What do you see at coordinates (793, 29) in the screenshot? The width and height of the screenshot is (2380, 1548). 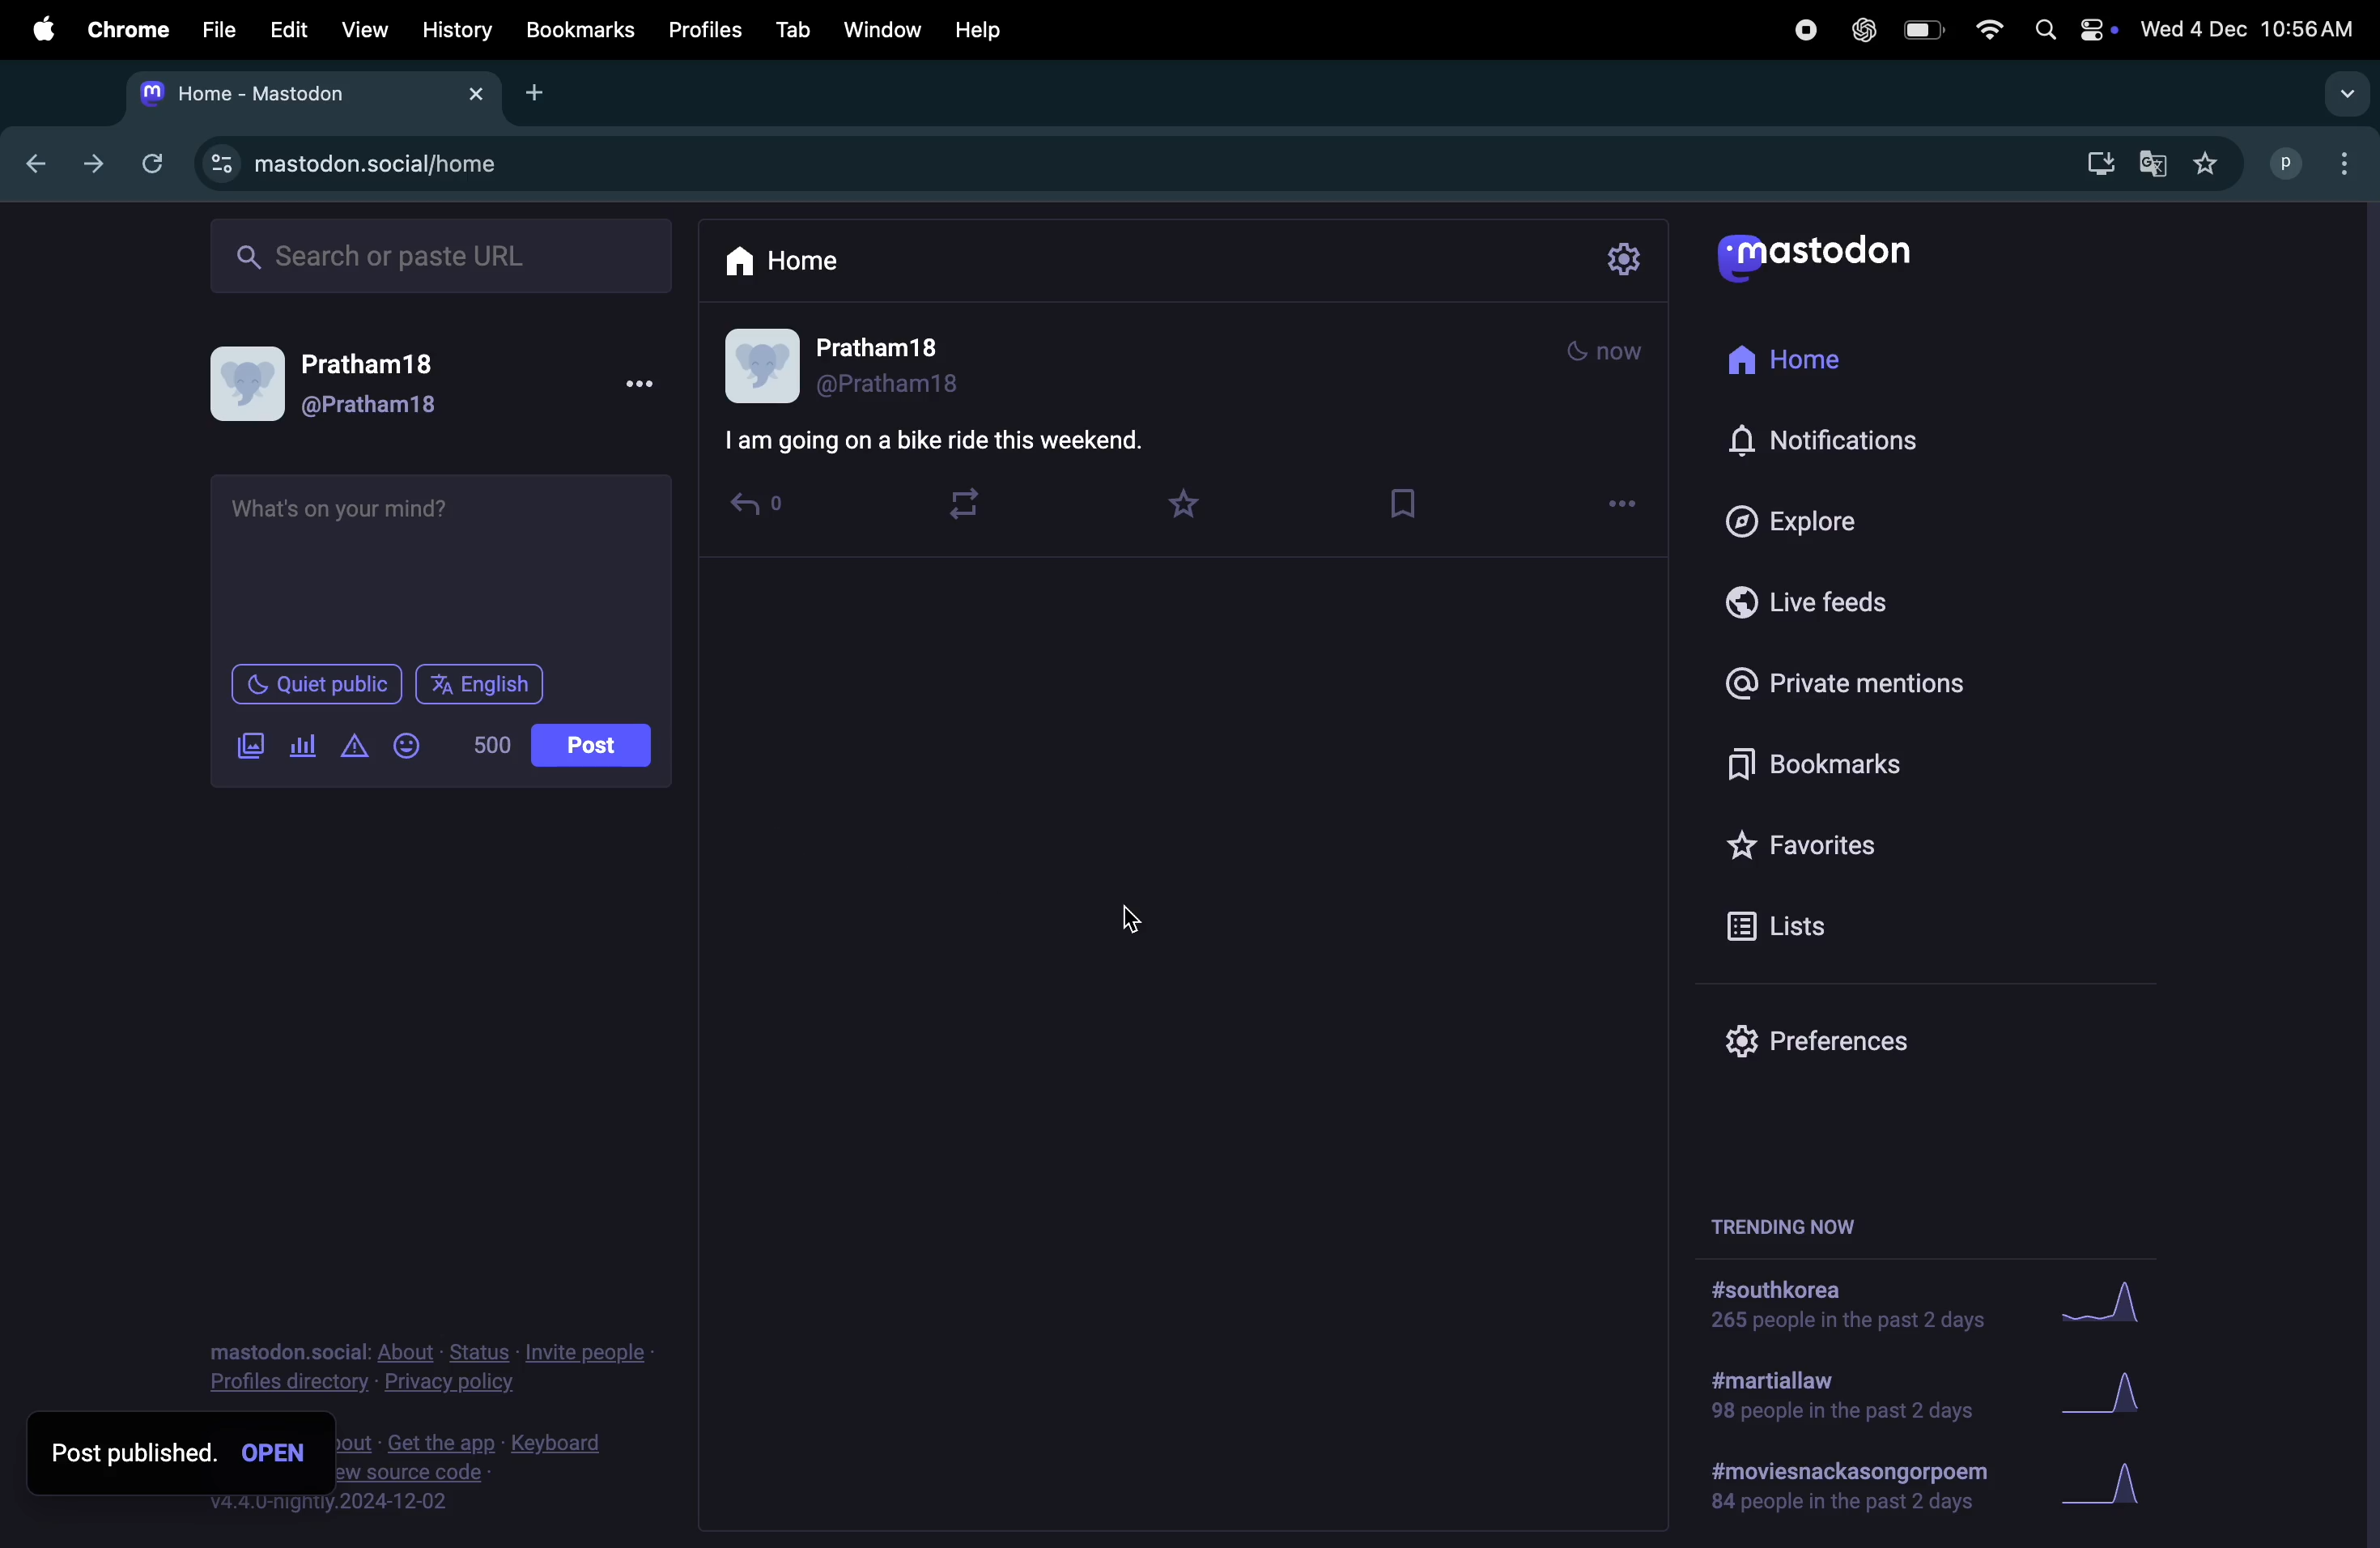 I see `Tab` at bounding box center [793, 29].